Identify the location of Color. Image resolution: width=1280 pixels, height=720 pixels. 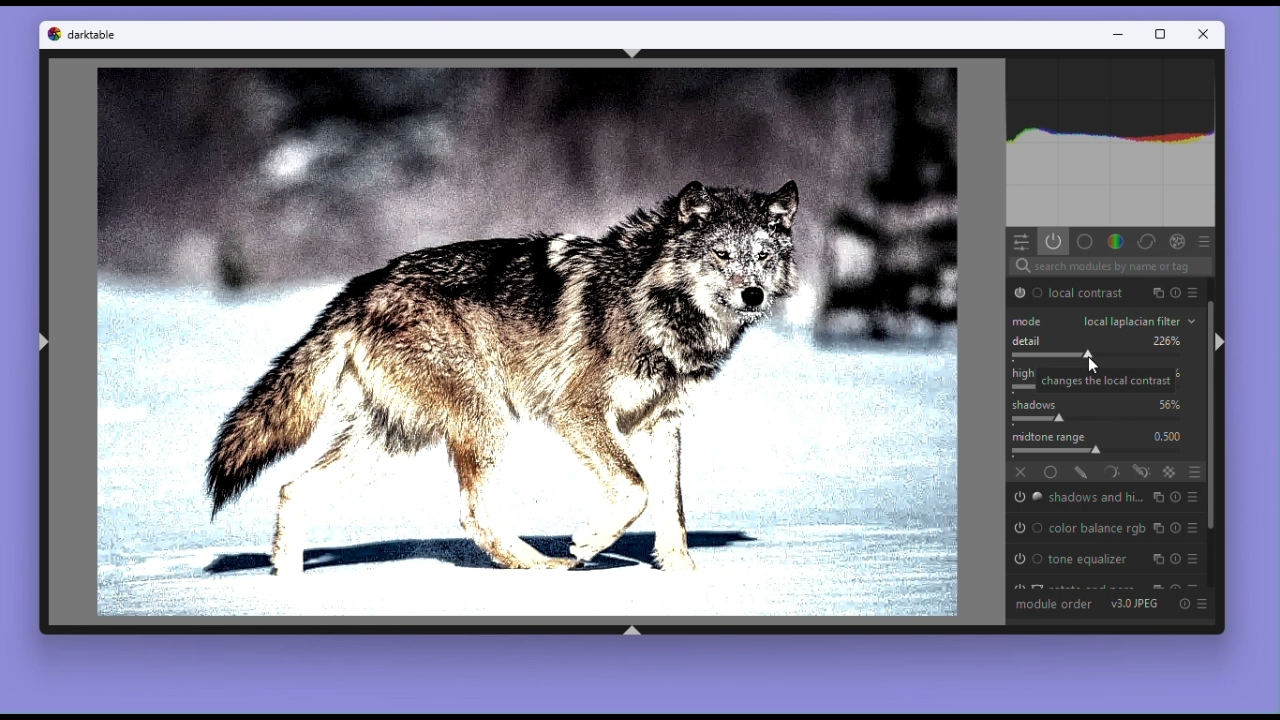
(1115, 241).